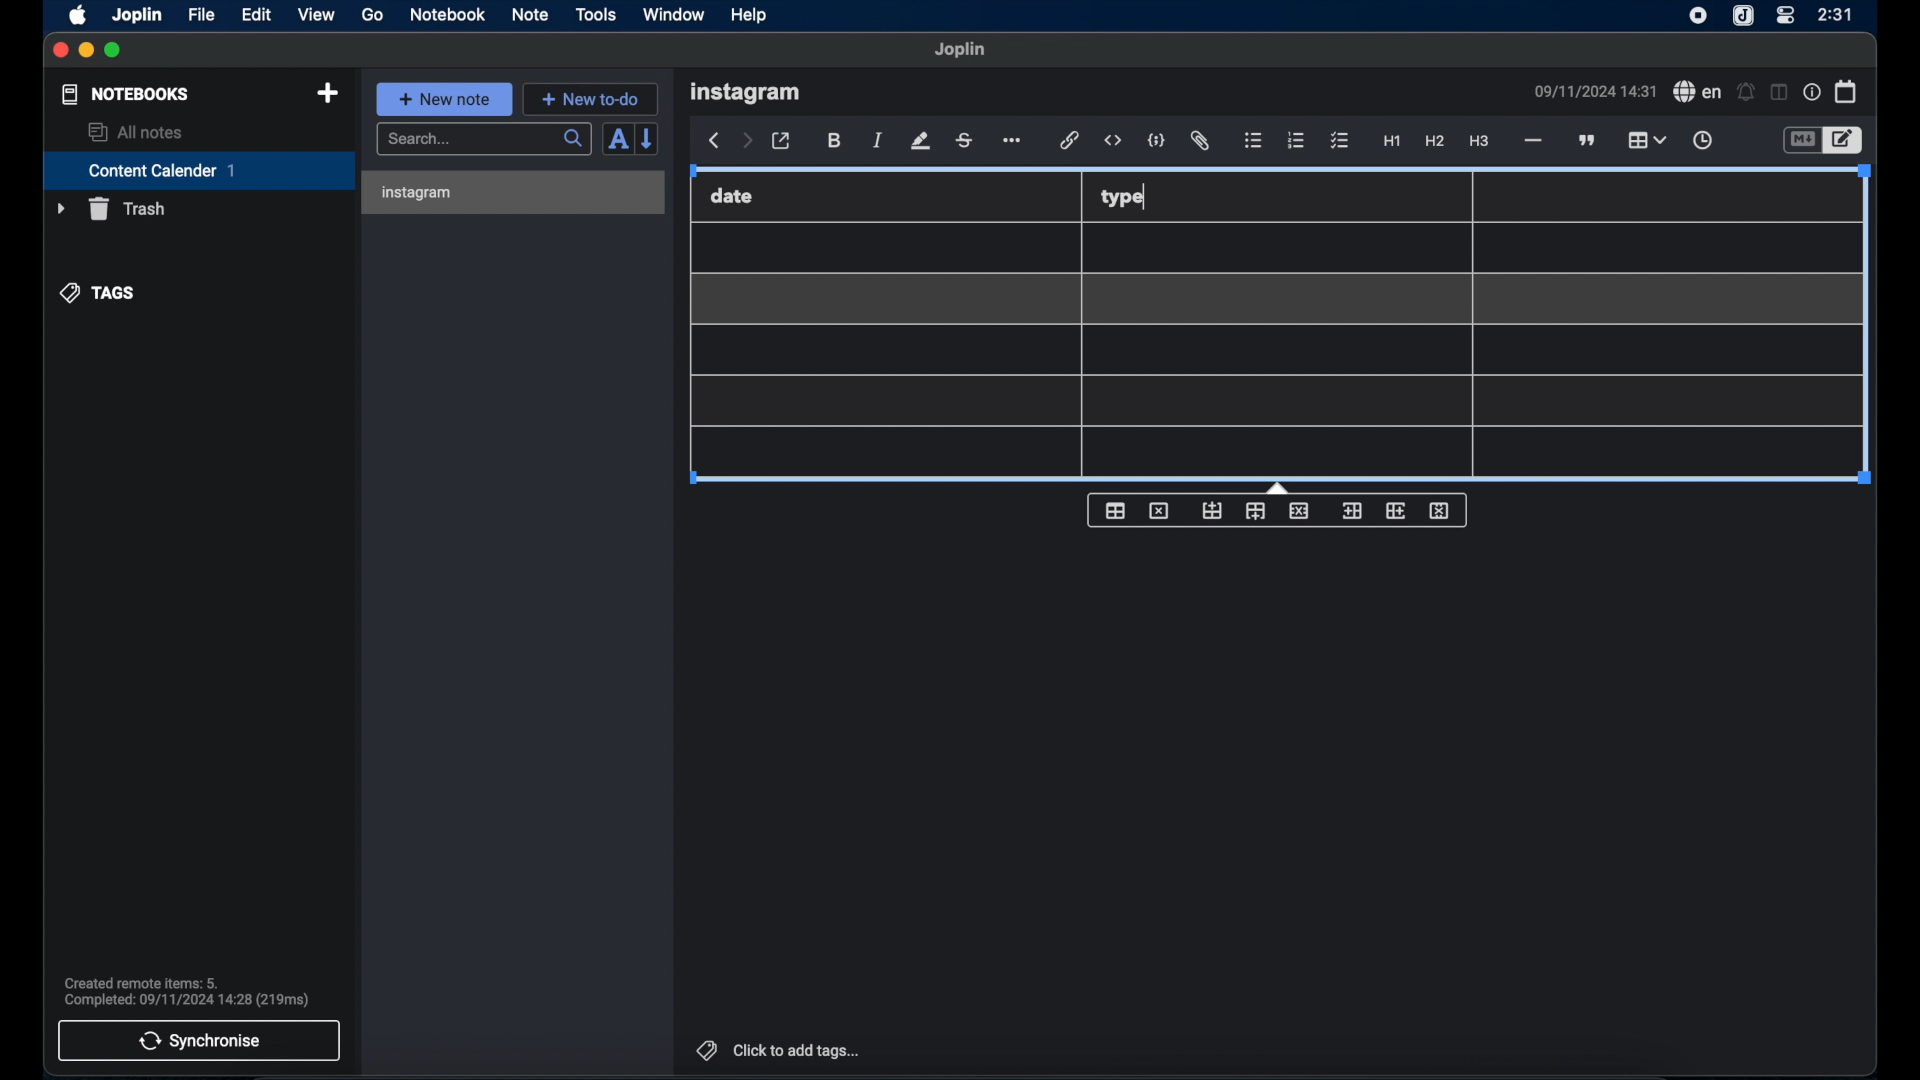 This screenshot has width=1920, height=1080. I want to click on new notebook, so click(329, 94).